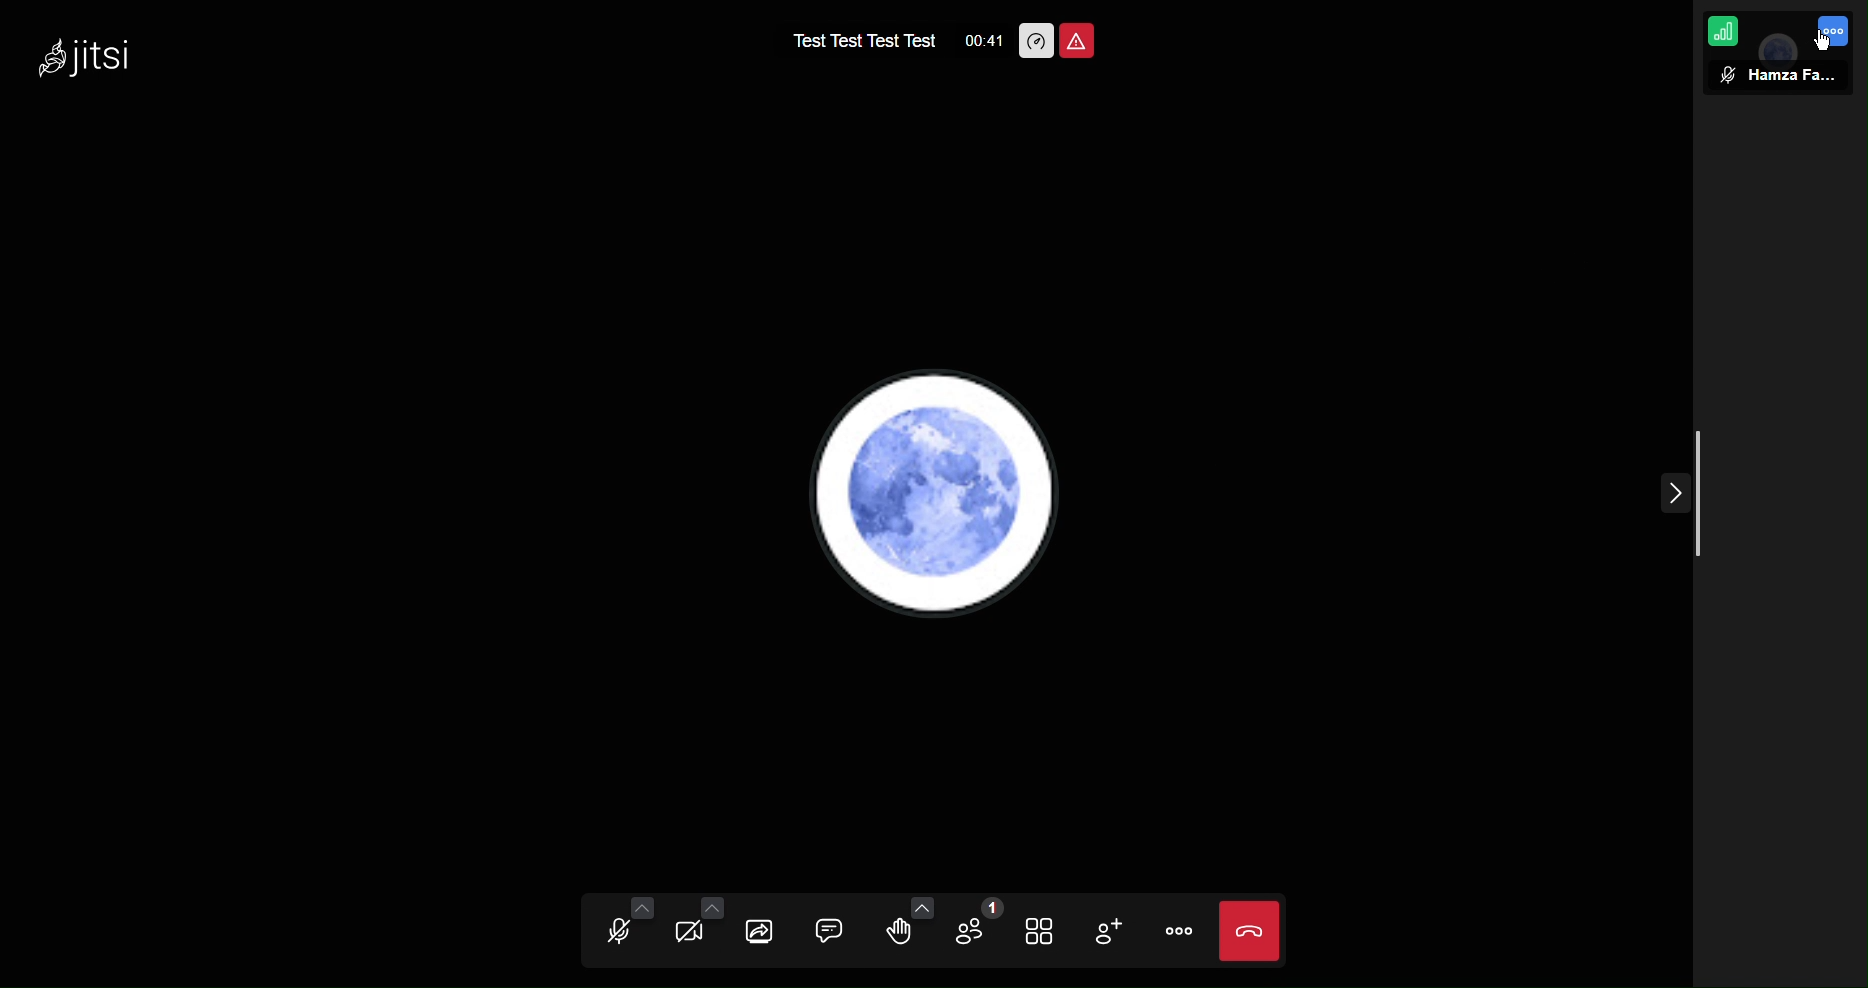 Image resolution: width=1868 pixels, height=988 pixels. What do you see at coordinates (825, 932) in the screenshot?
I see `Chat` at bounding box center [825, 932].